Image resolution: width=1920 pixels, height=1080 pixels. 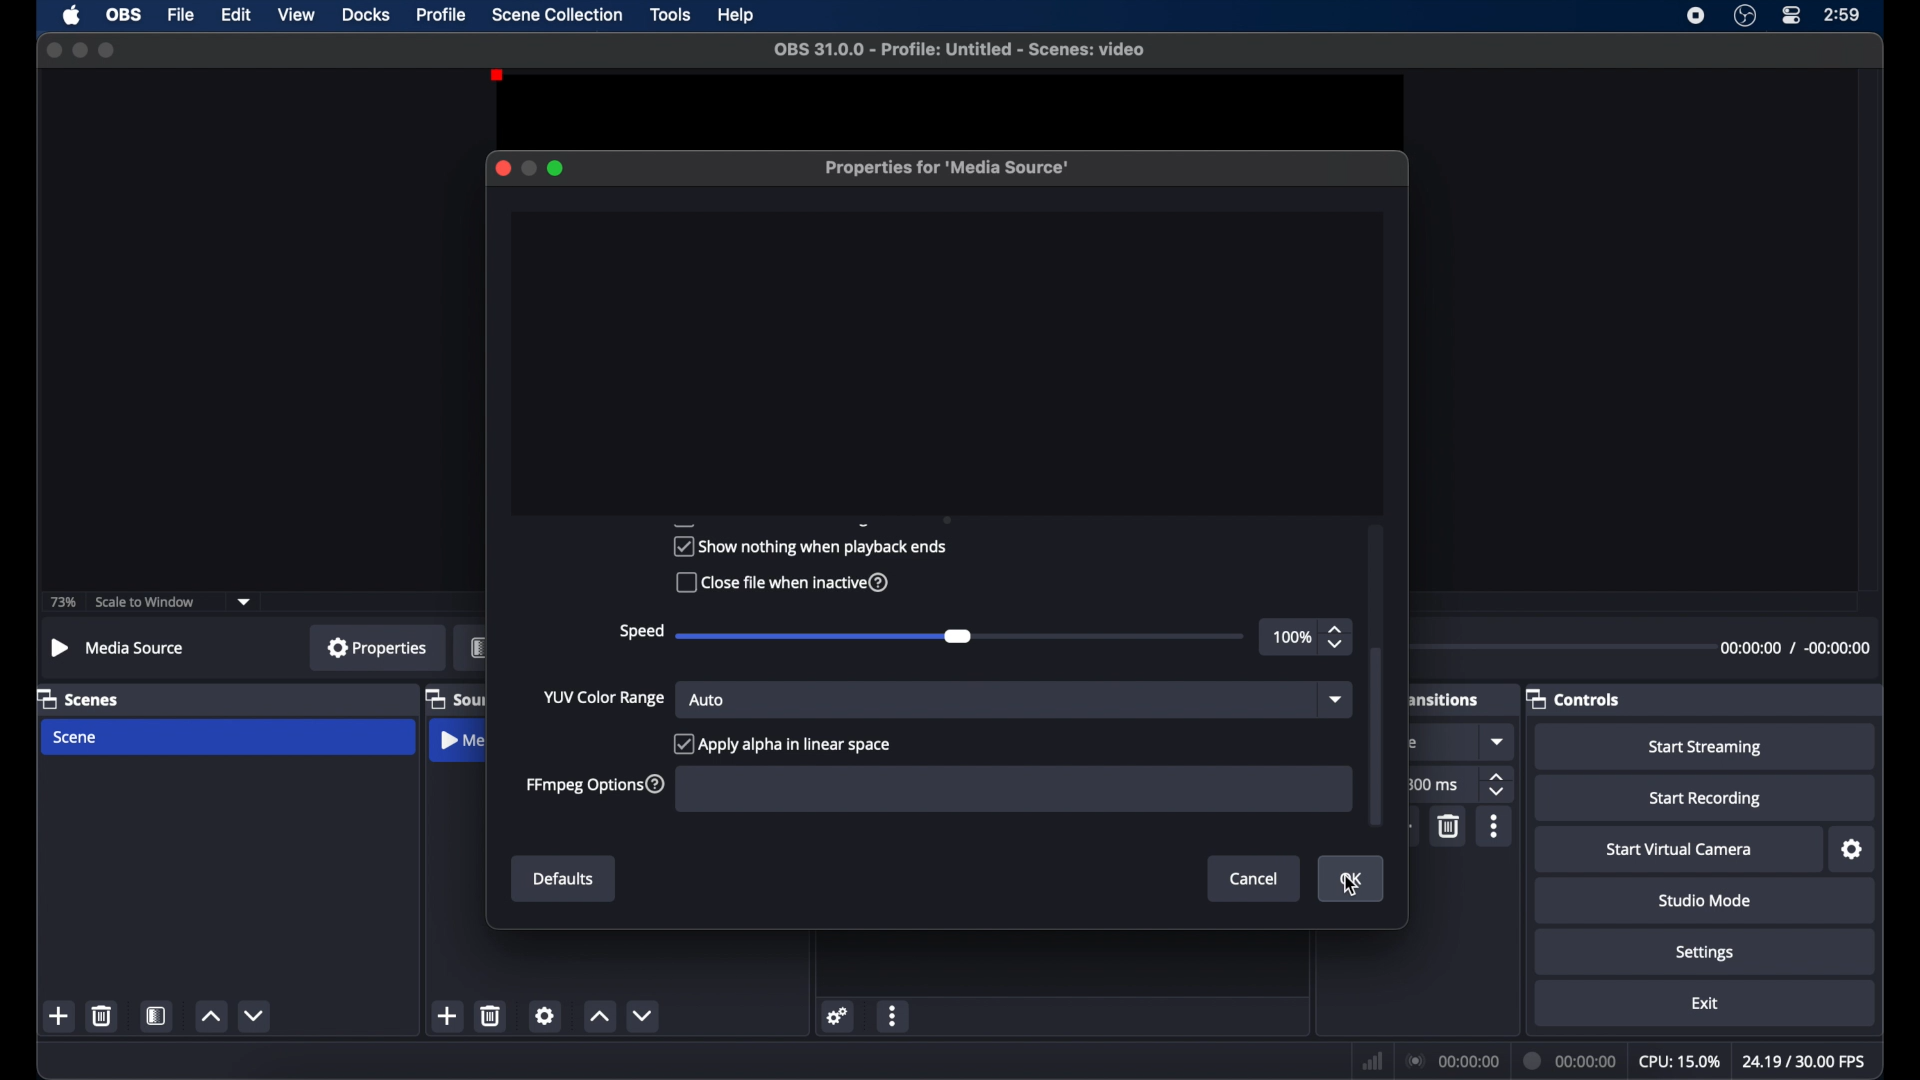 What do you see at coordinates (448, 1015) in the screenshot?
I see `add` at bounding box center [448, 1015].